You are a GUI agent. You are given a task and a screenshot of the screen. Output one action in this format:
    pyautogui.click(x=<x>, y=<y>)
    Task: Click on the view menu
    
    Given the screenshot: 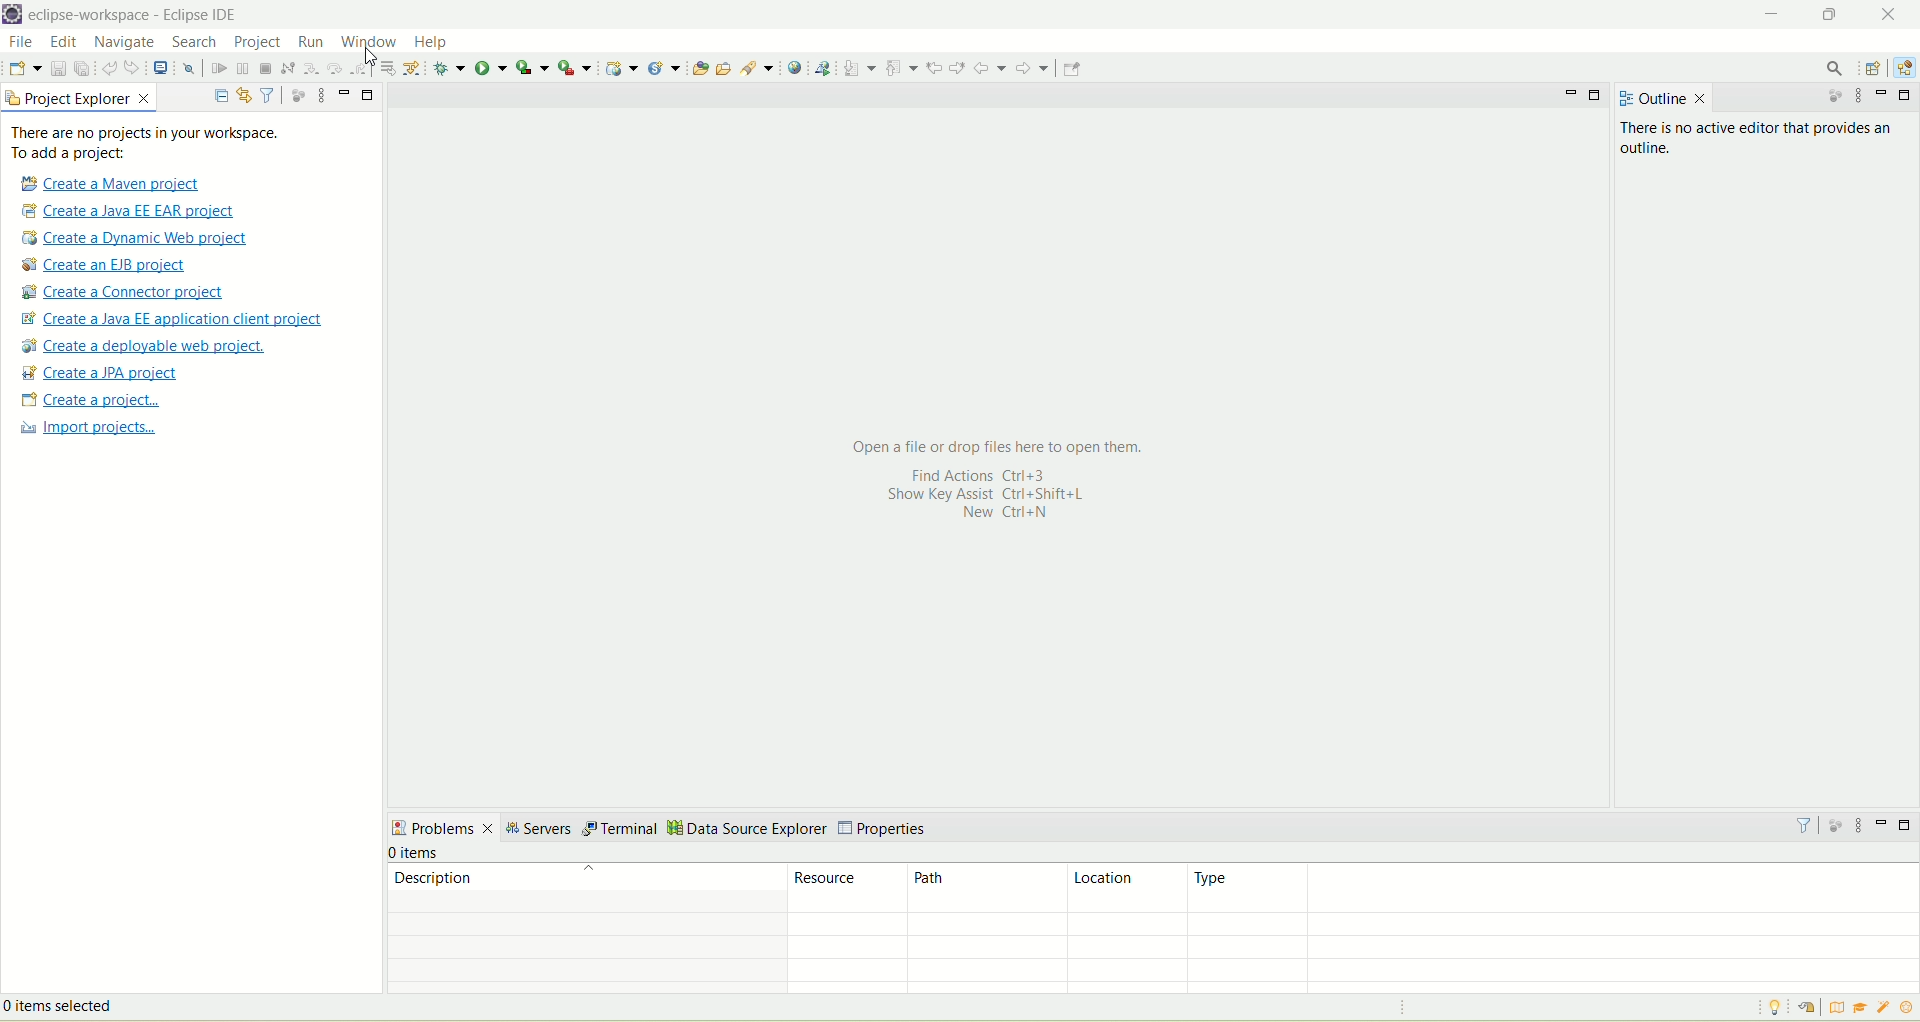 What is the action you would take?
    pyautogui.click(x=1863, y=827)
    